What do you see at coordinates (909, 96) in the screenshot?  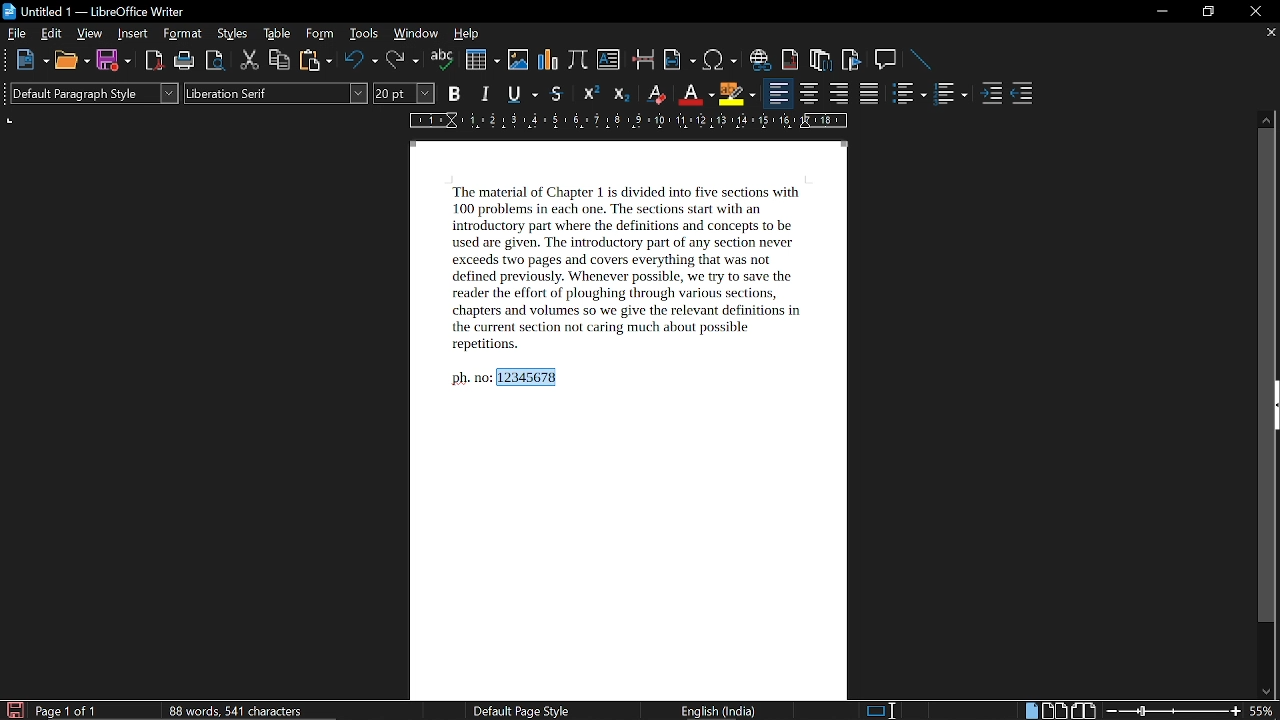 I see `toggle unordered list` at bounding box center [909, 96].